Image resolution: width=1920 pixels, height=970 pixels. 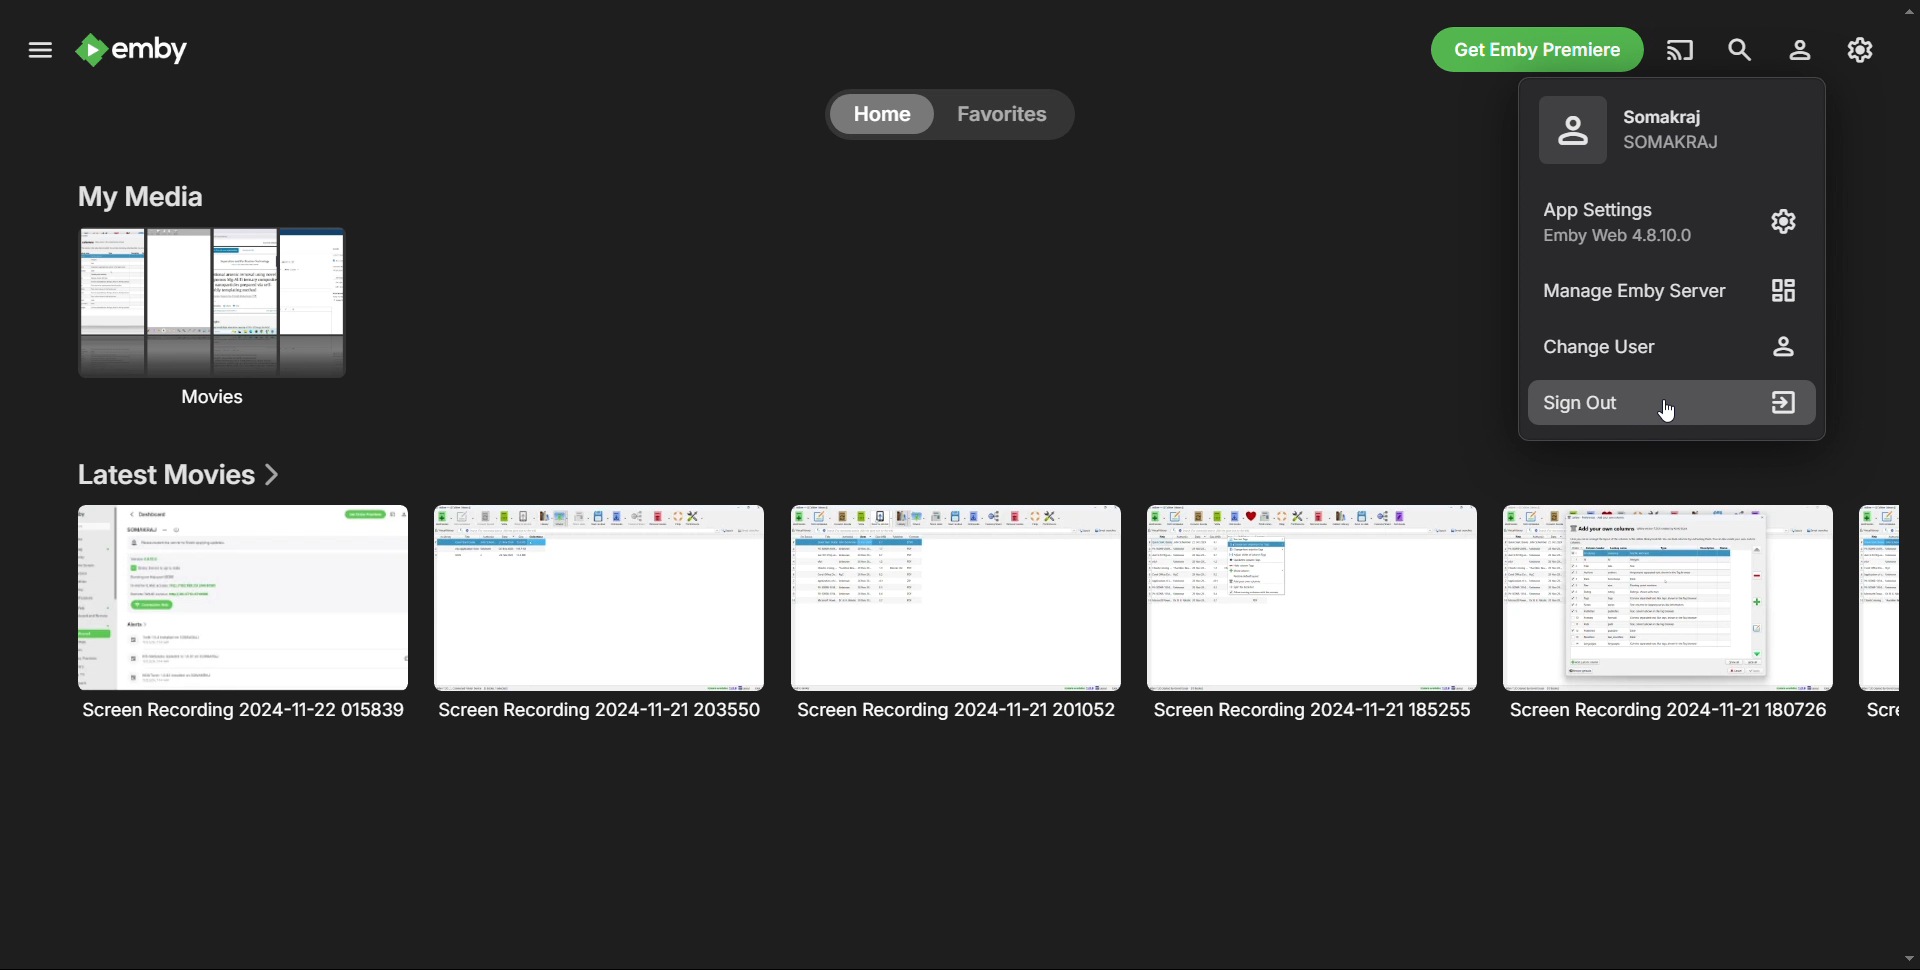 What do you see at coordinates (957, 612) in the screenshot?
I see `Movie` at bounding box center [957, 612].